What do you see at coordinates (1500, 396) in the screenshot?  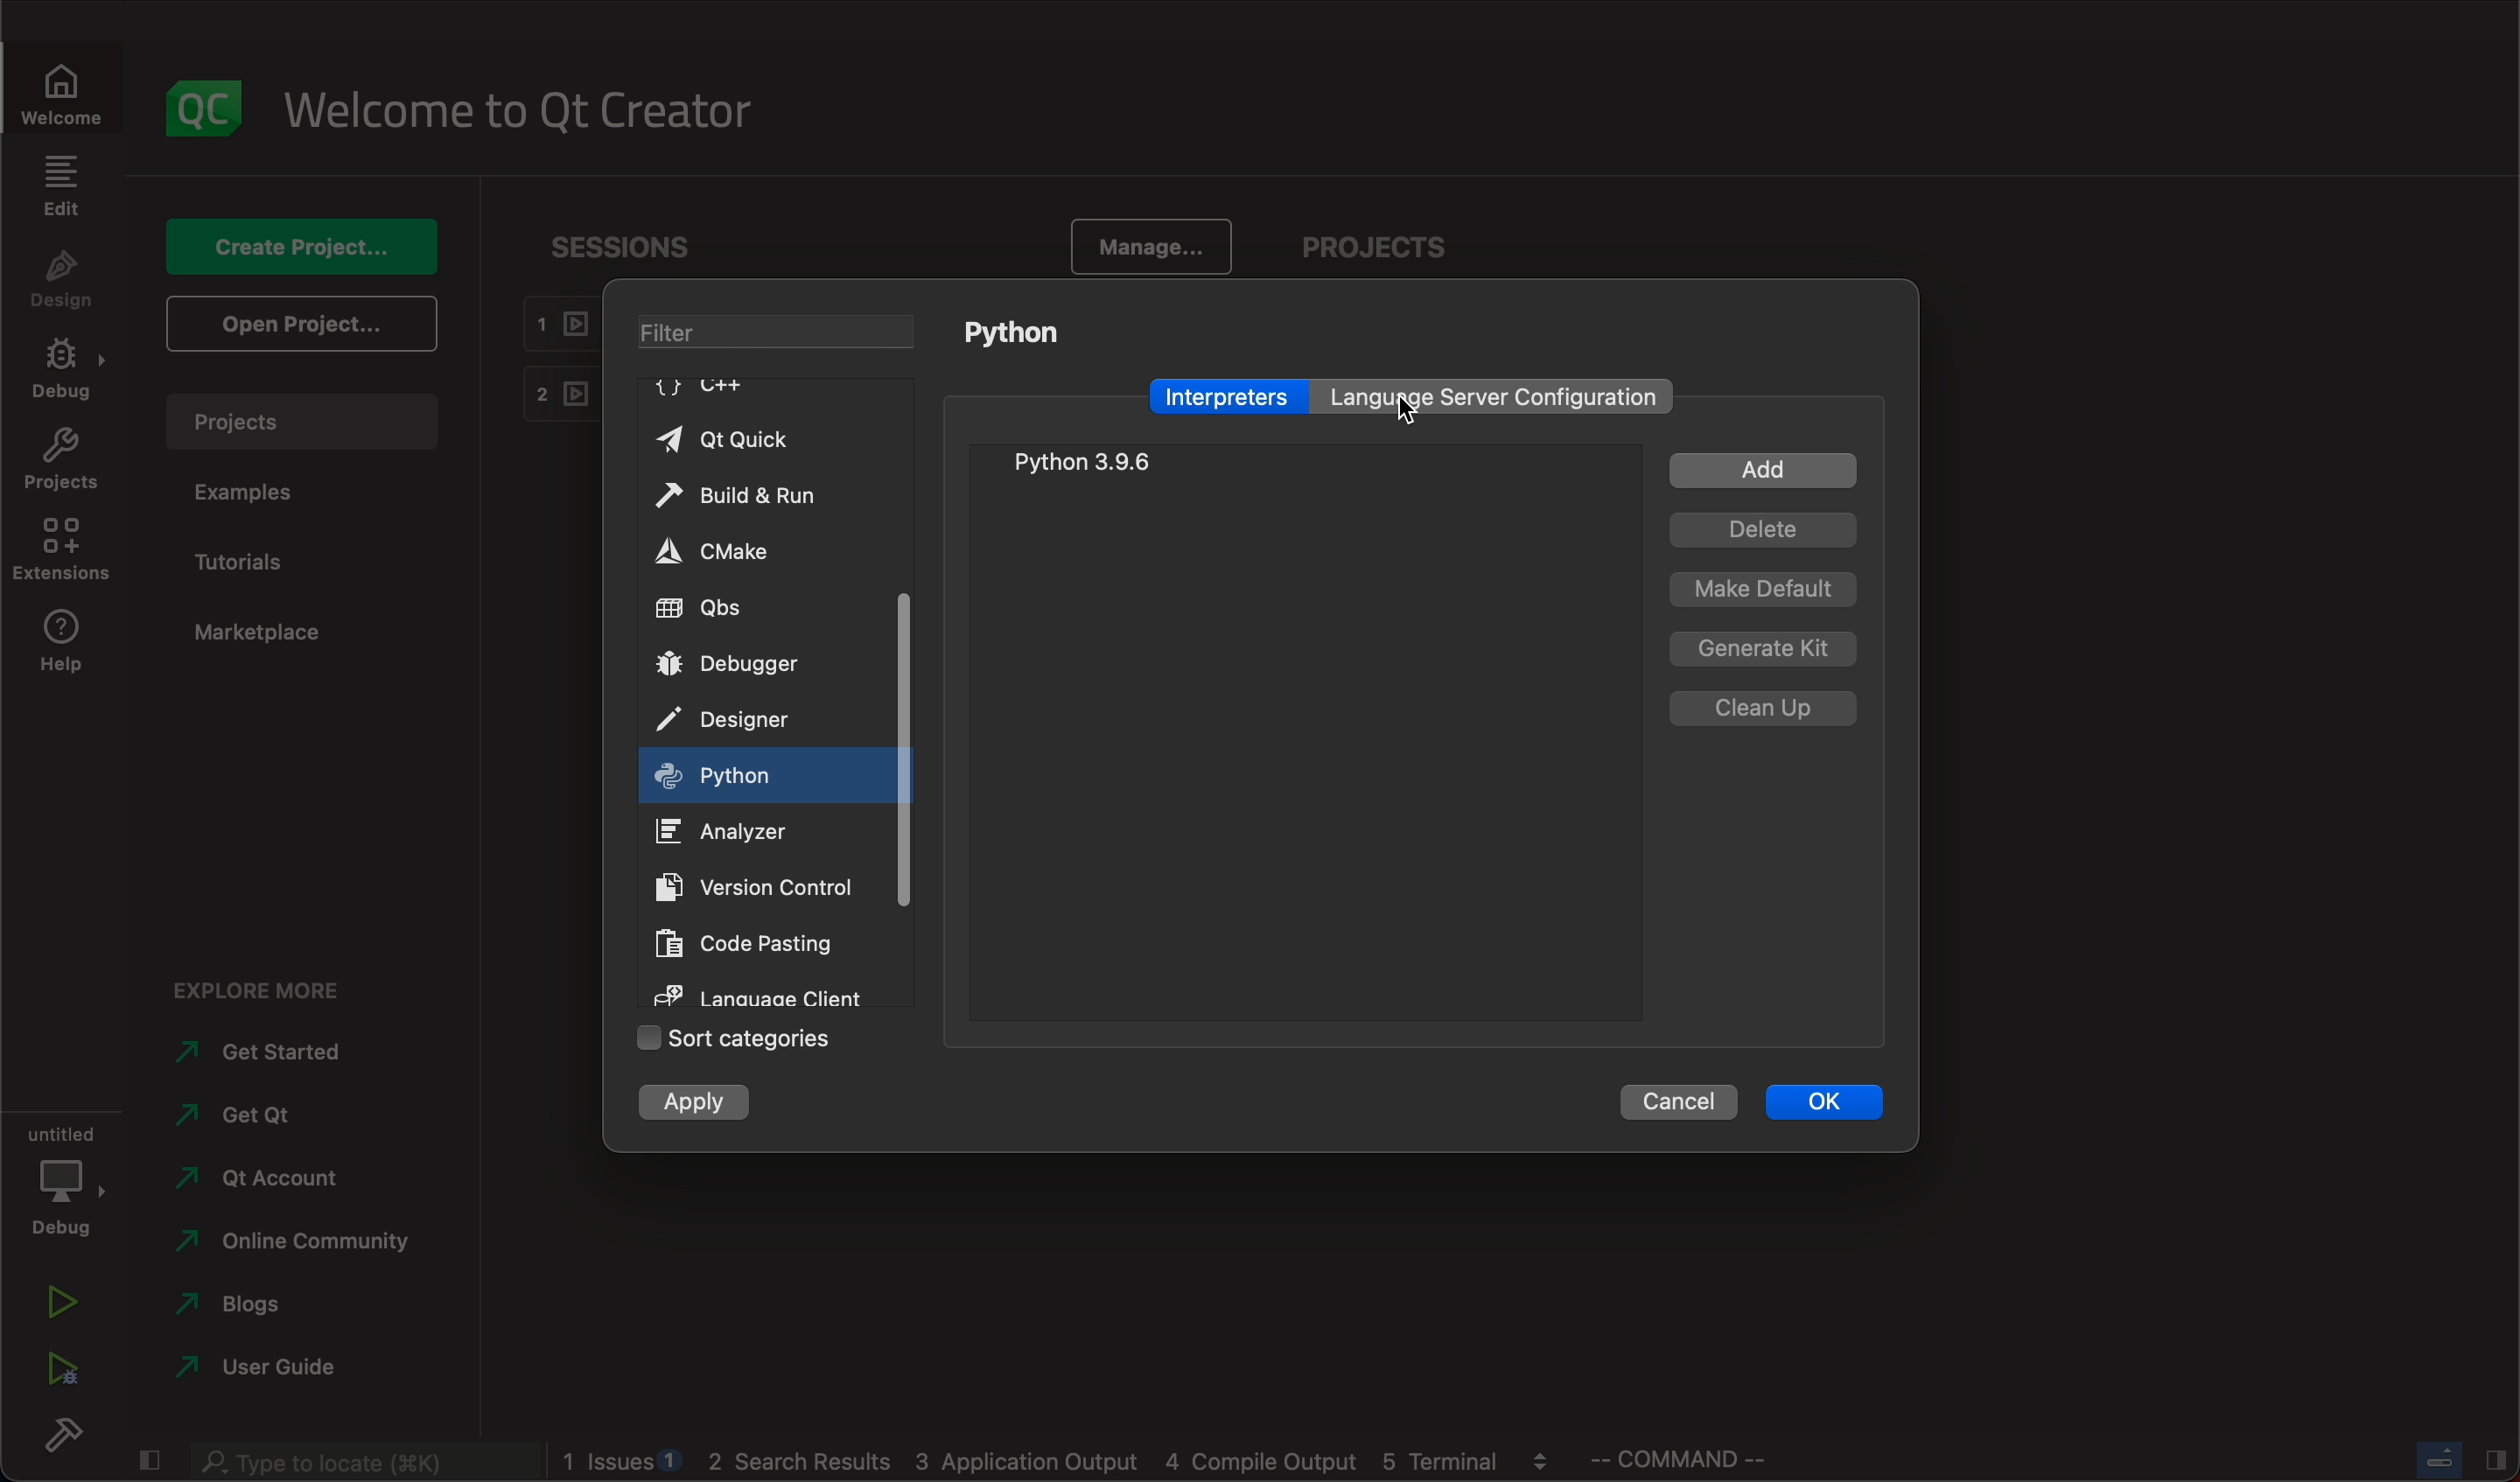 I see `language server` at bounding box center [1500, 396].